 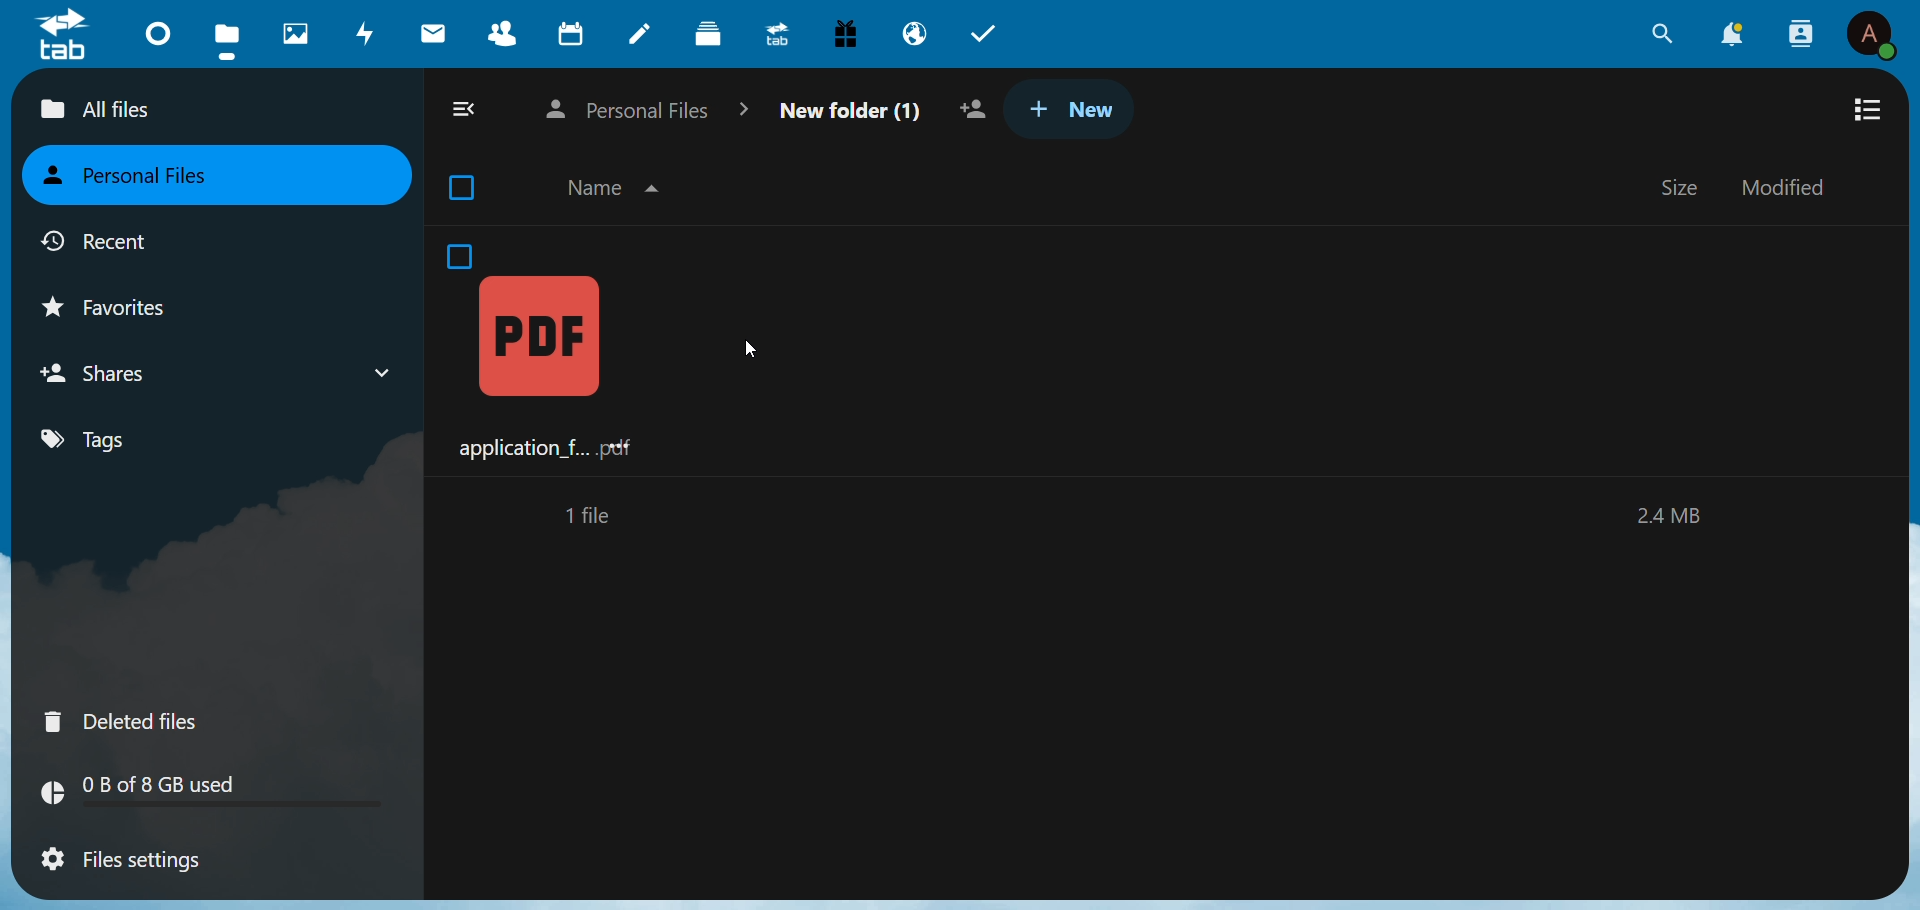 I want to click on file, so click(x=227, y=38).